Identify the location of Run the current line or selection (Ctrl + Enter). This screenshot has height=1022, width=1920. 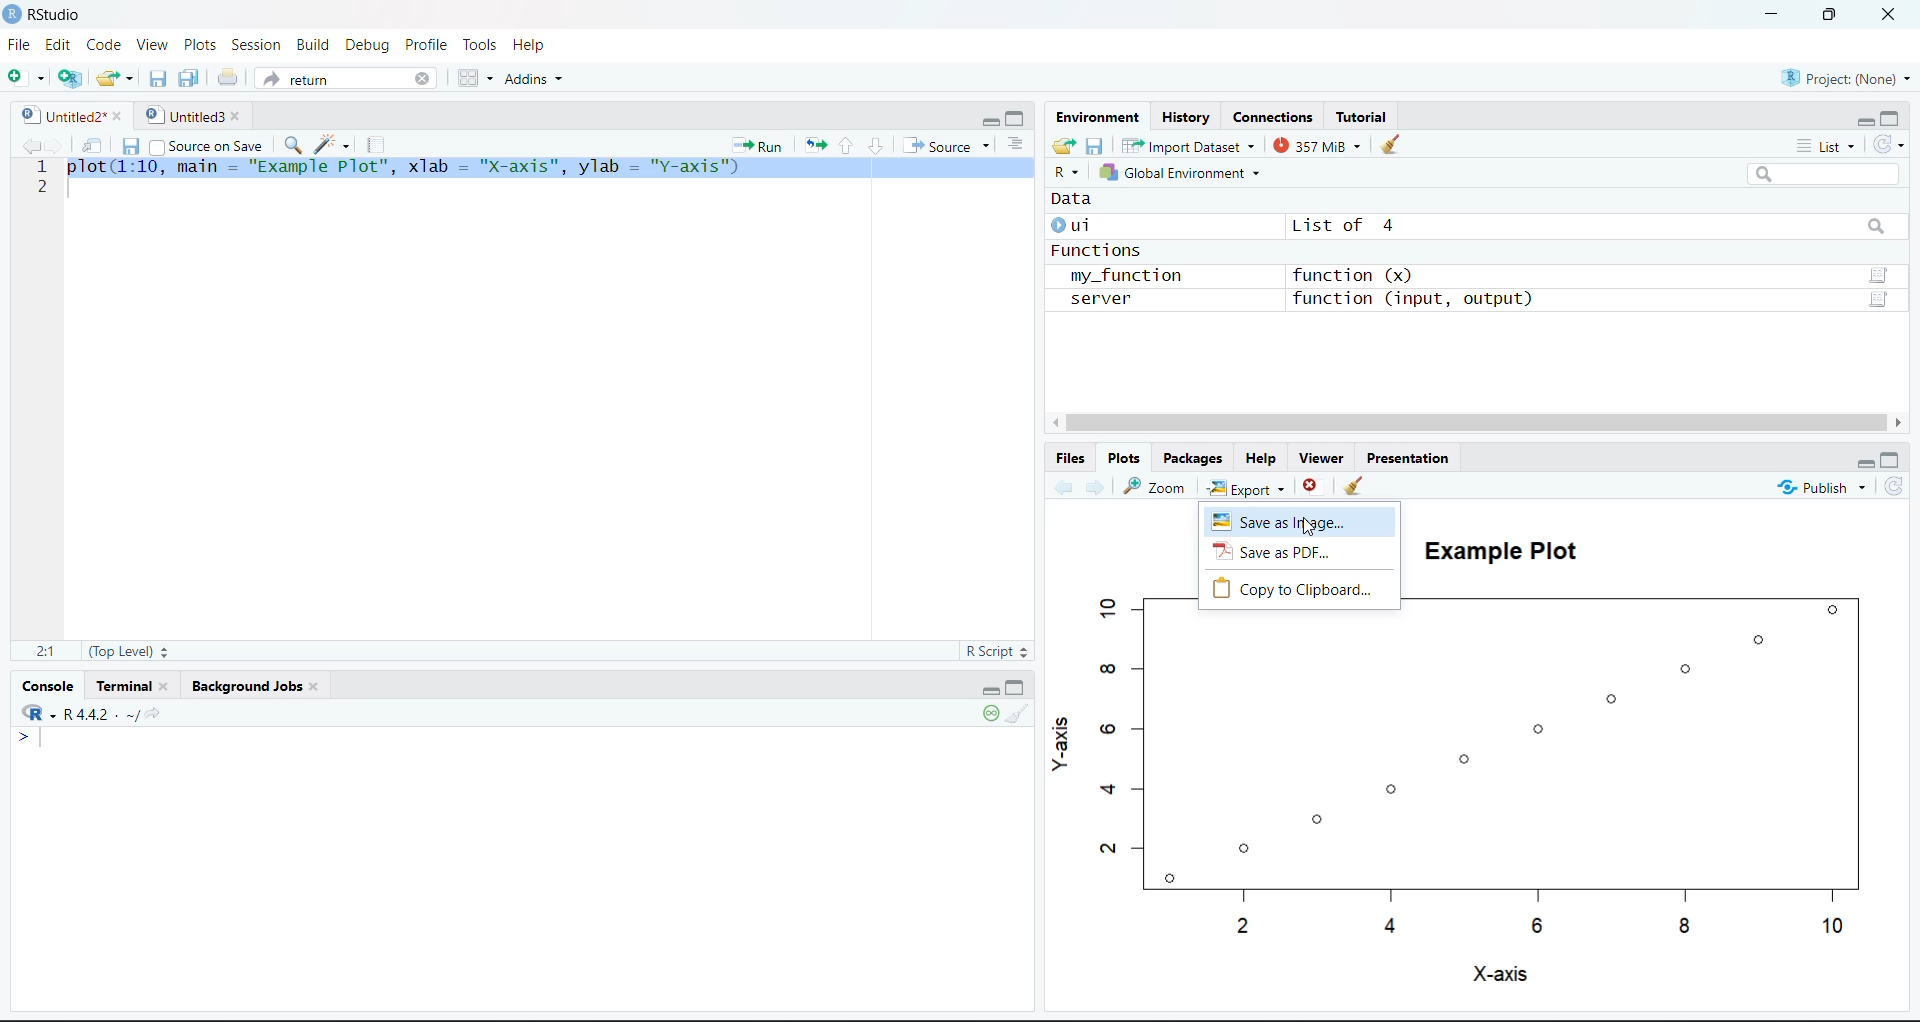
(757, 144).